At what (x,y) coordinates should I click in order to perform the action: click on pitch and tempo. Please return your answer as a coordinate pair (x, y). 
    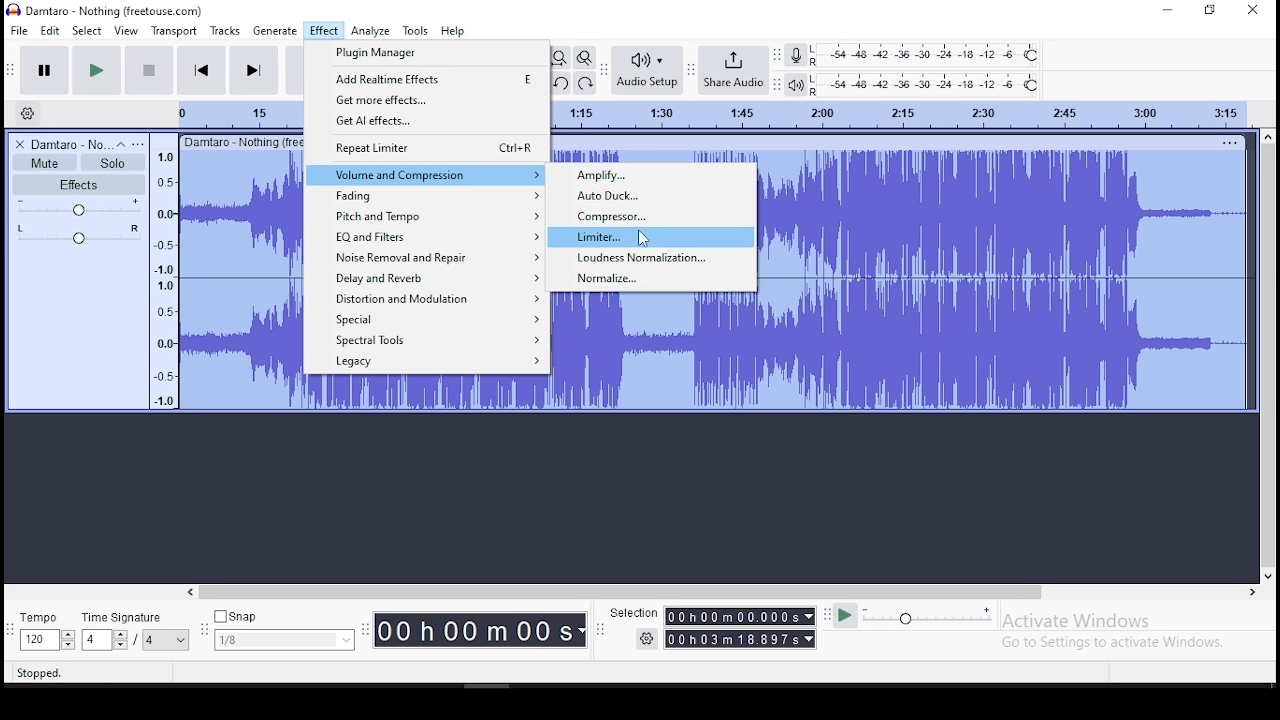
    Looking at the image, I should click on (427, 215).